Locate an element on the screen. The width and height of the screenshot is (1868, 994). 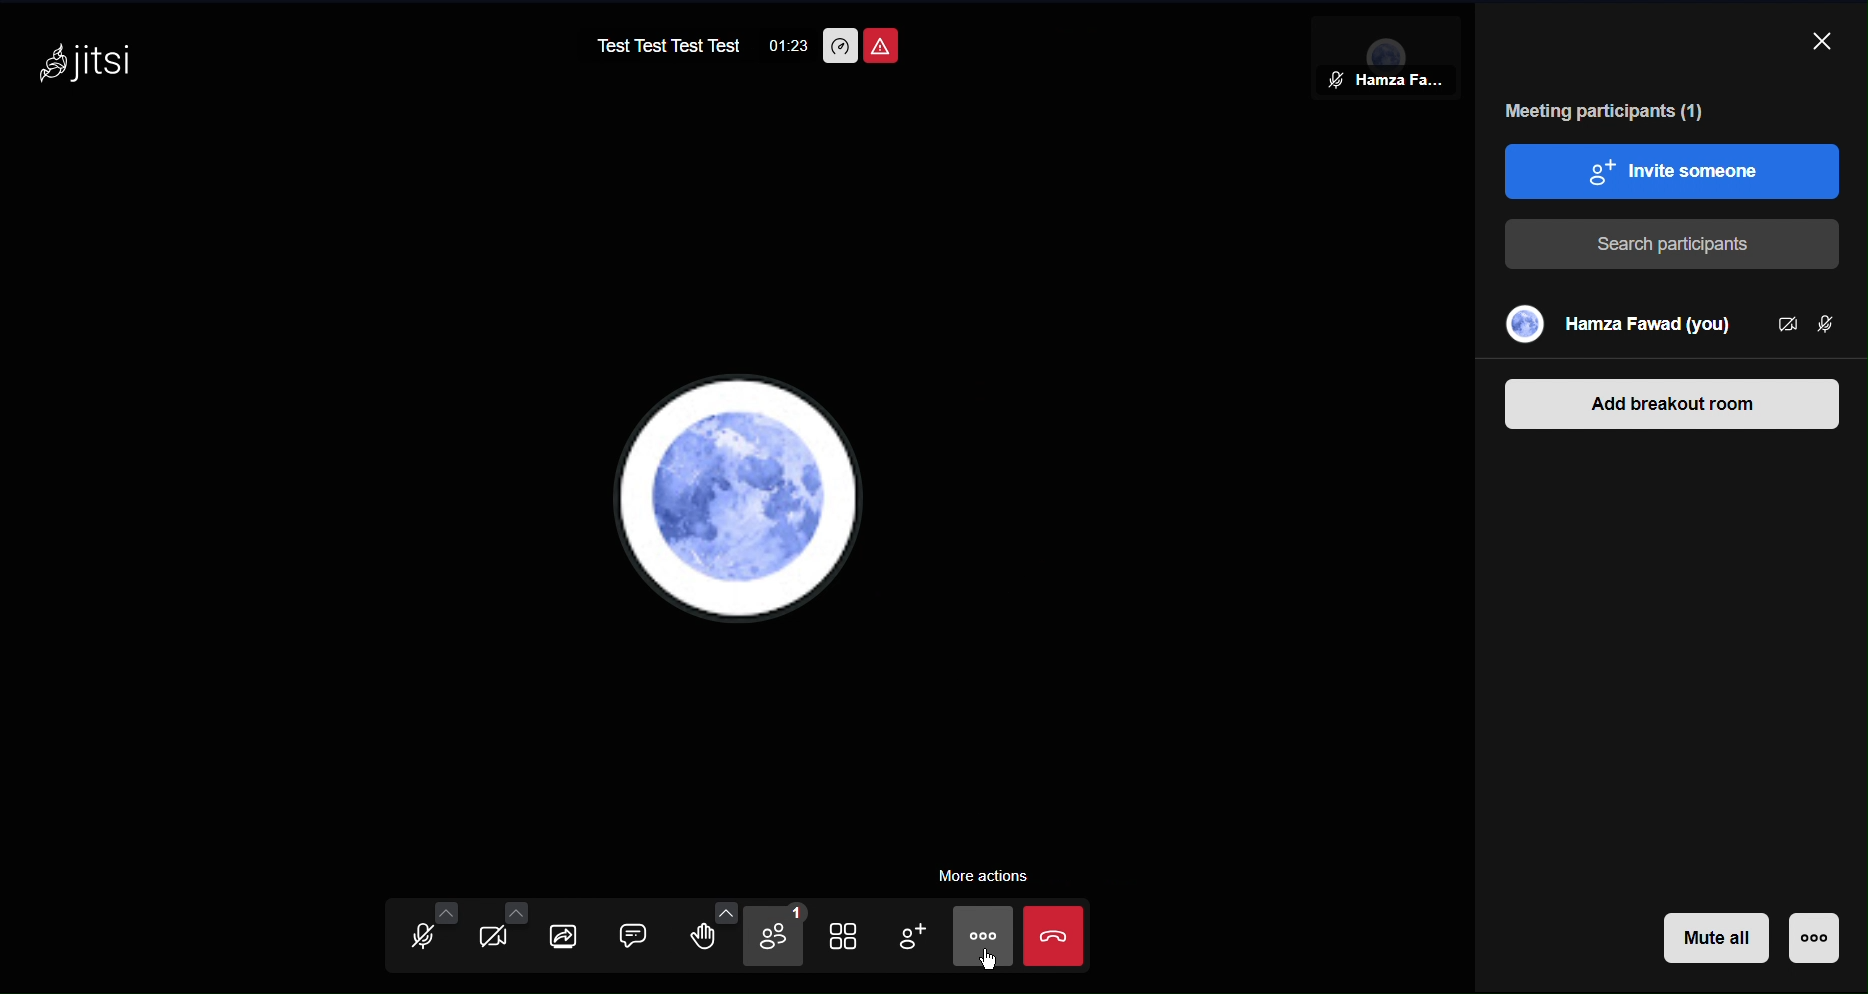
Raise Hand is located at coordinates (722, 936).